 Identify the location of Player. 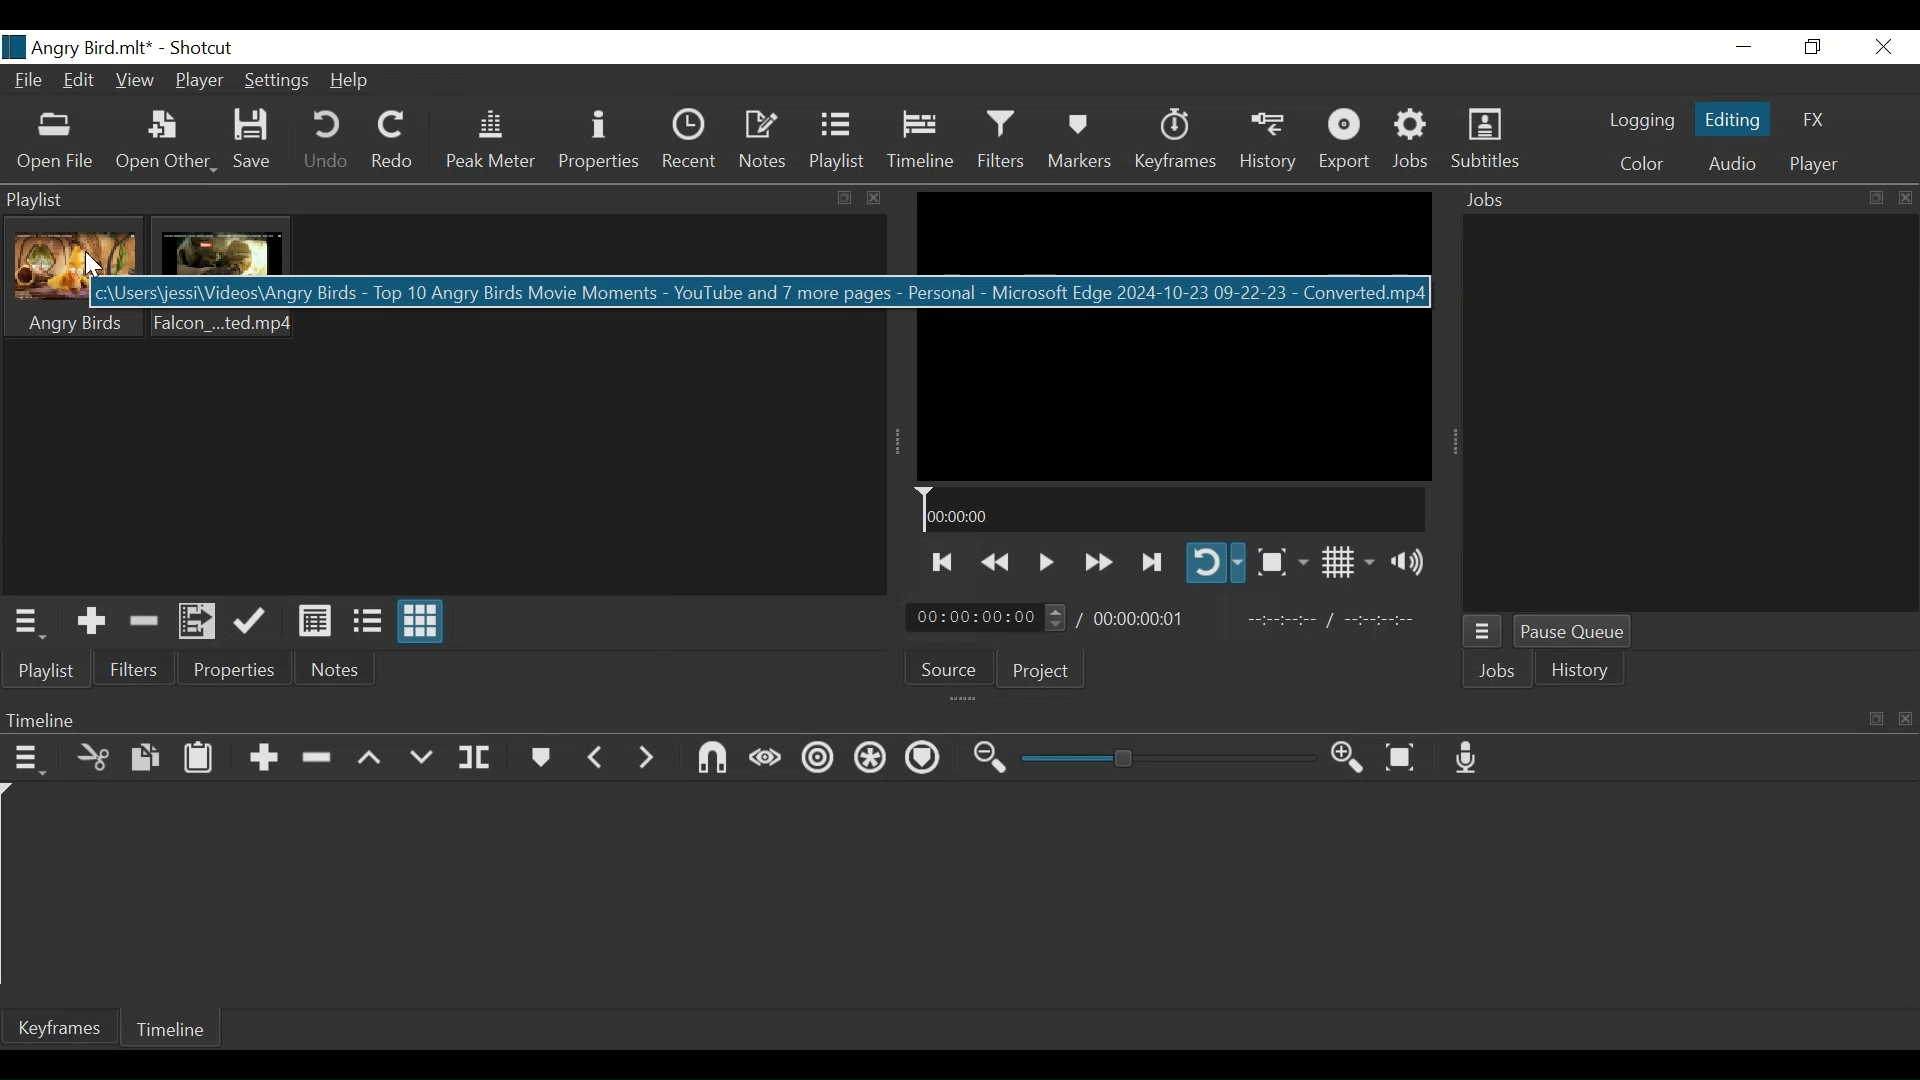
(200, 83).